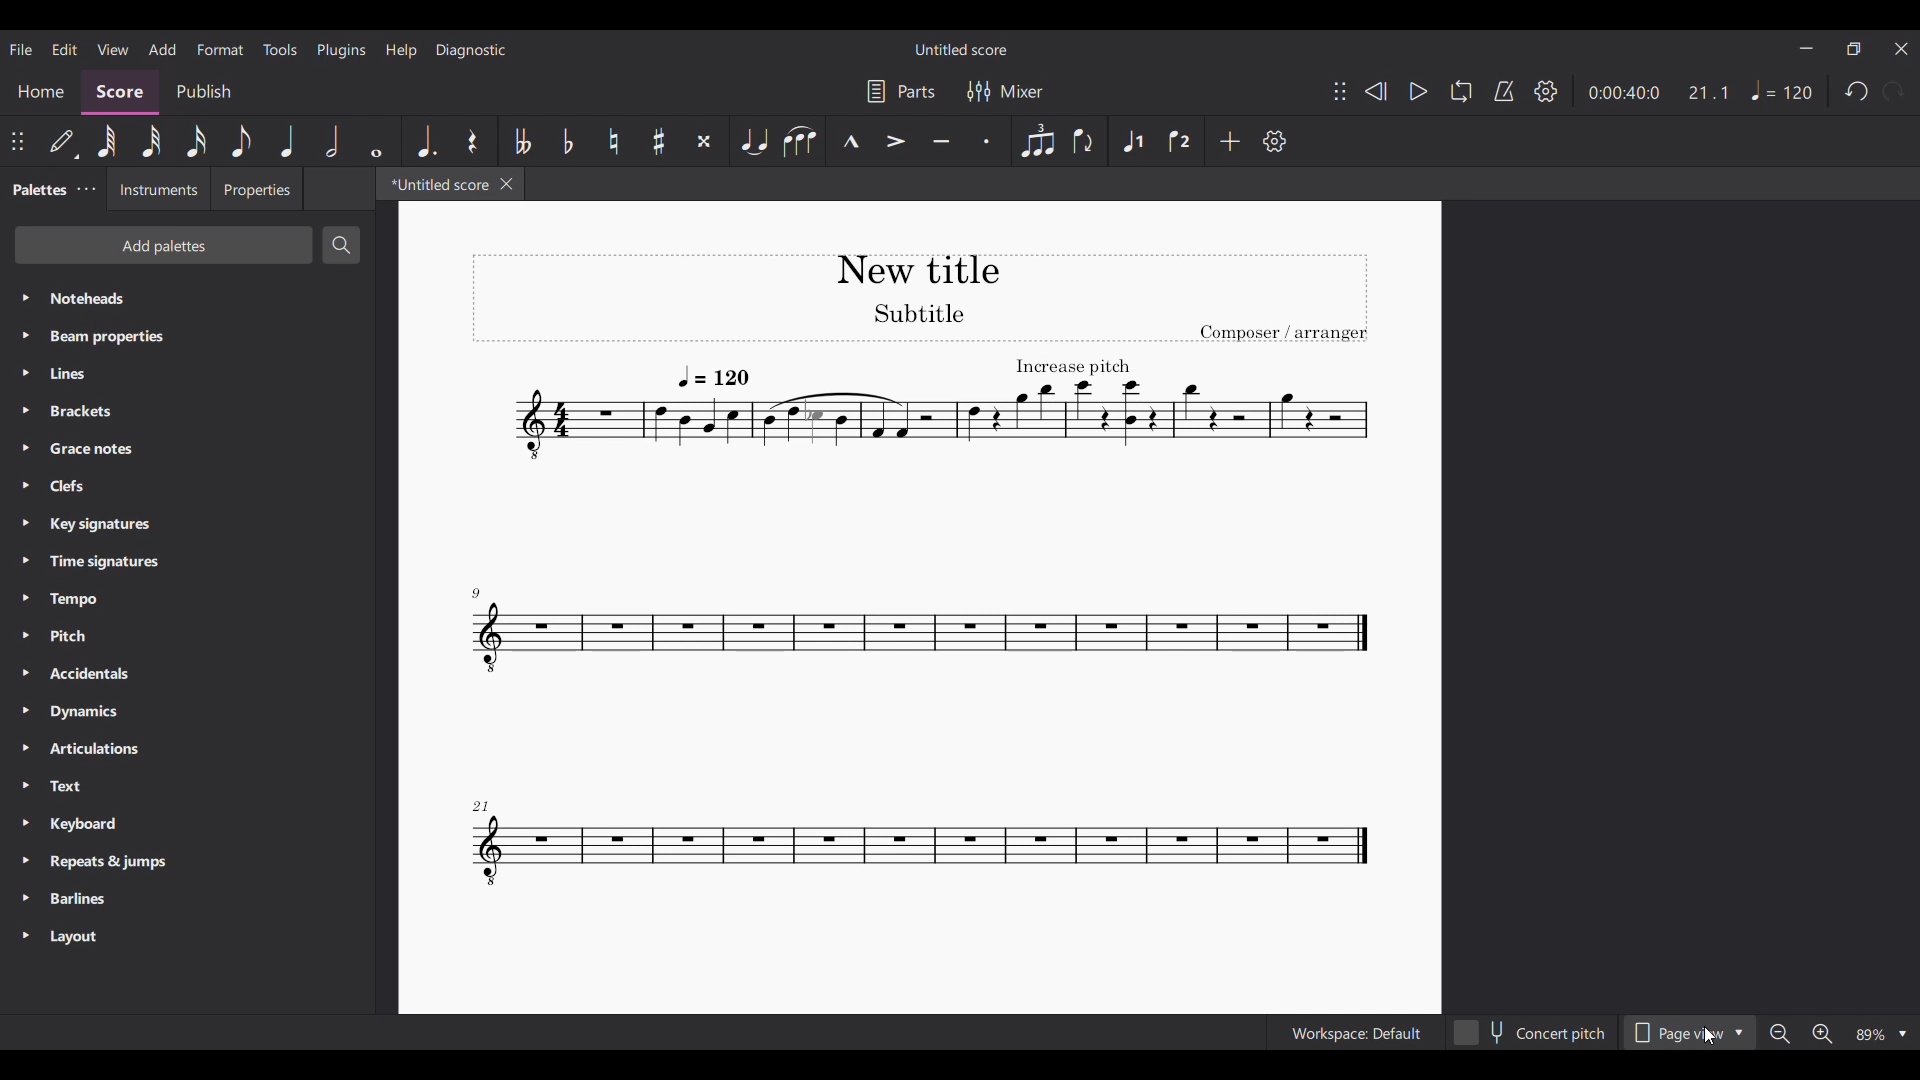 The image size is (1920, 1080). Describe the element at coordinates (401, 51) in the screenshot. I see `Help menu` at that location.